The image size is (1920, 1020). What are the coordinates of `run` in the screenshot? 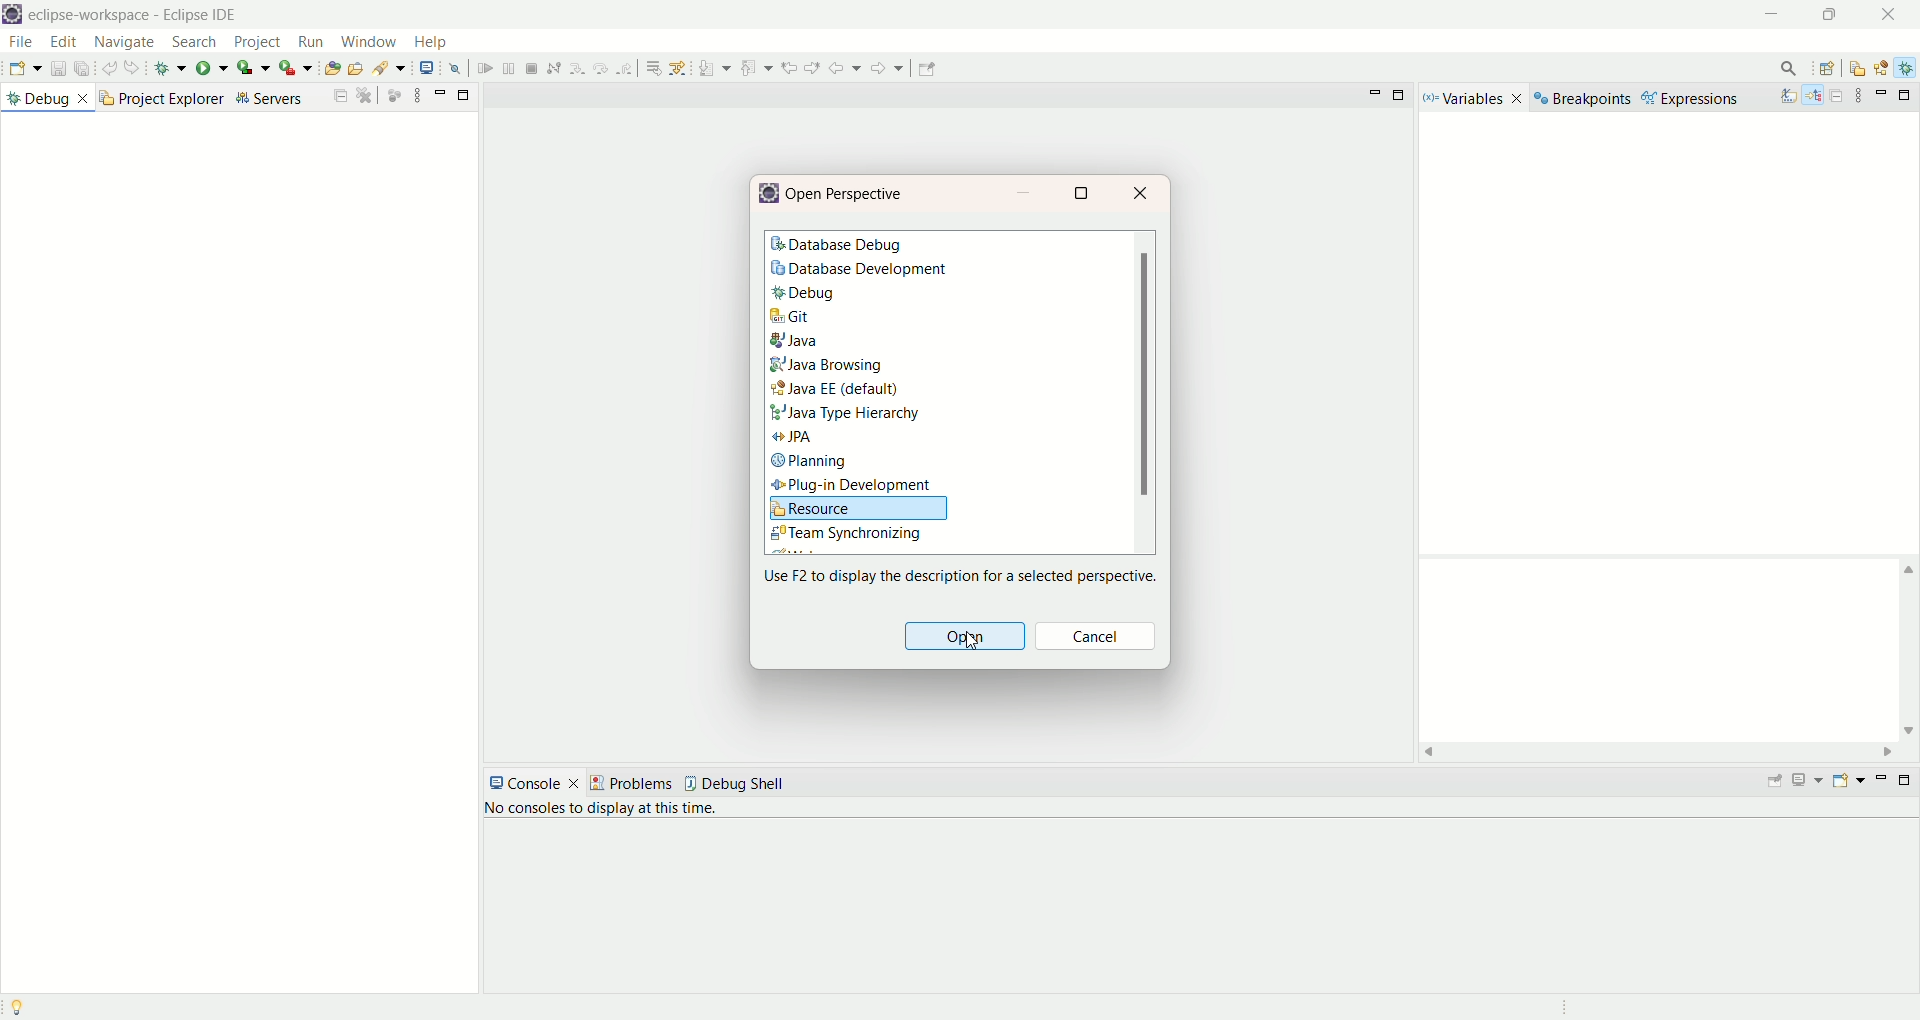 It's located at (309, 45).